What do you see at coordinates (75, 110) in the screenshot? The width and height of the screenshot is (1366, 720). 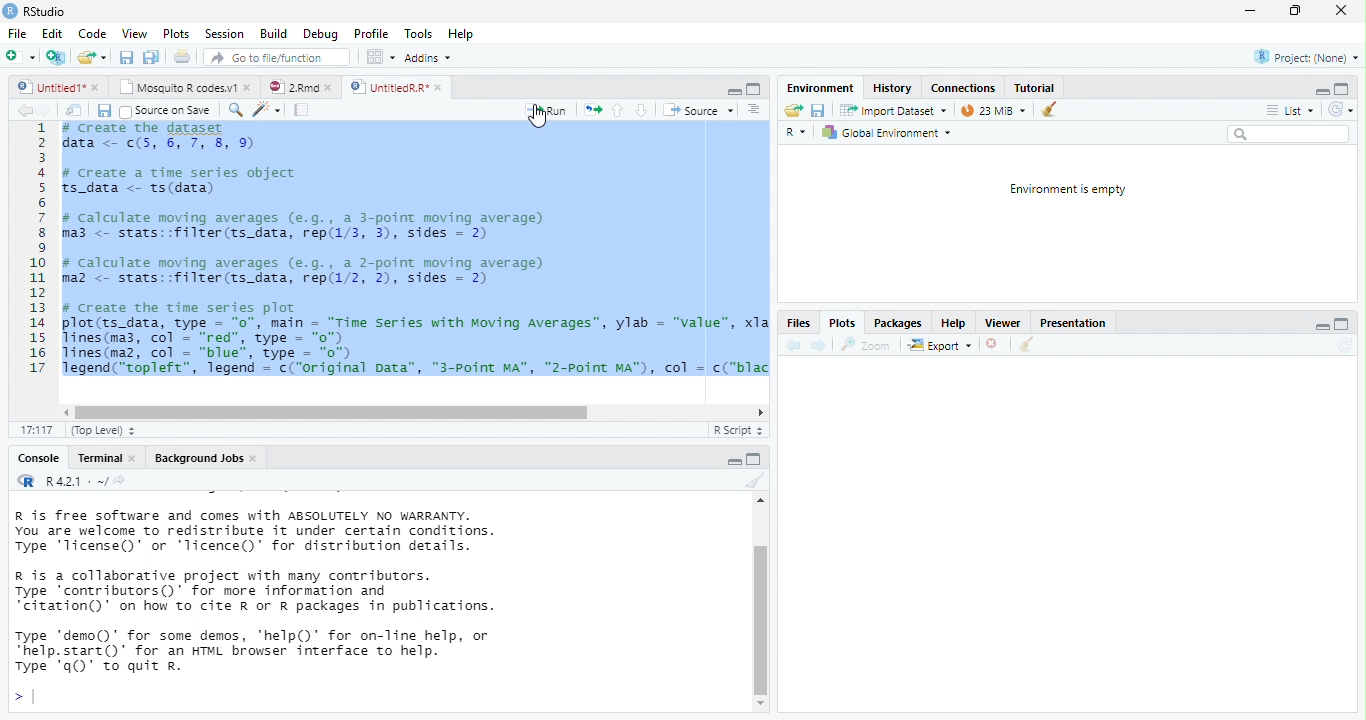 I see `show in window` at bounding box center [75, 110].